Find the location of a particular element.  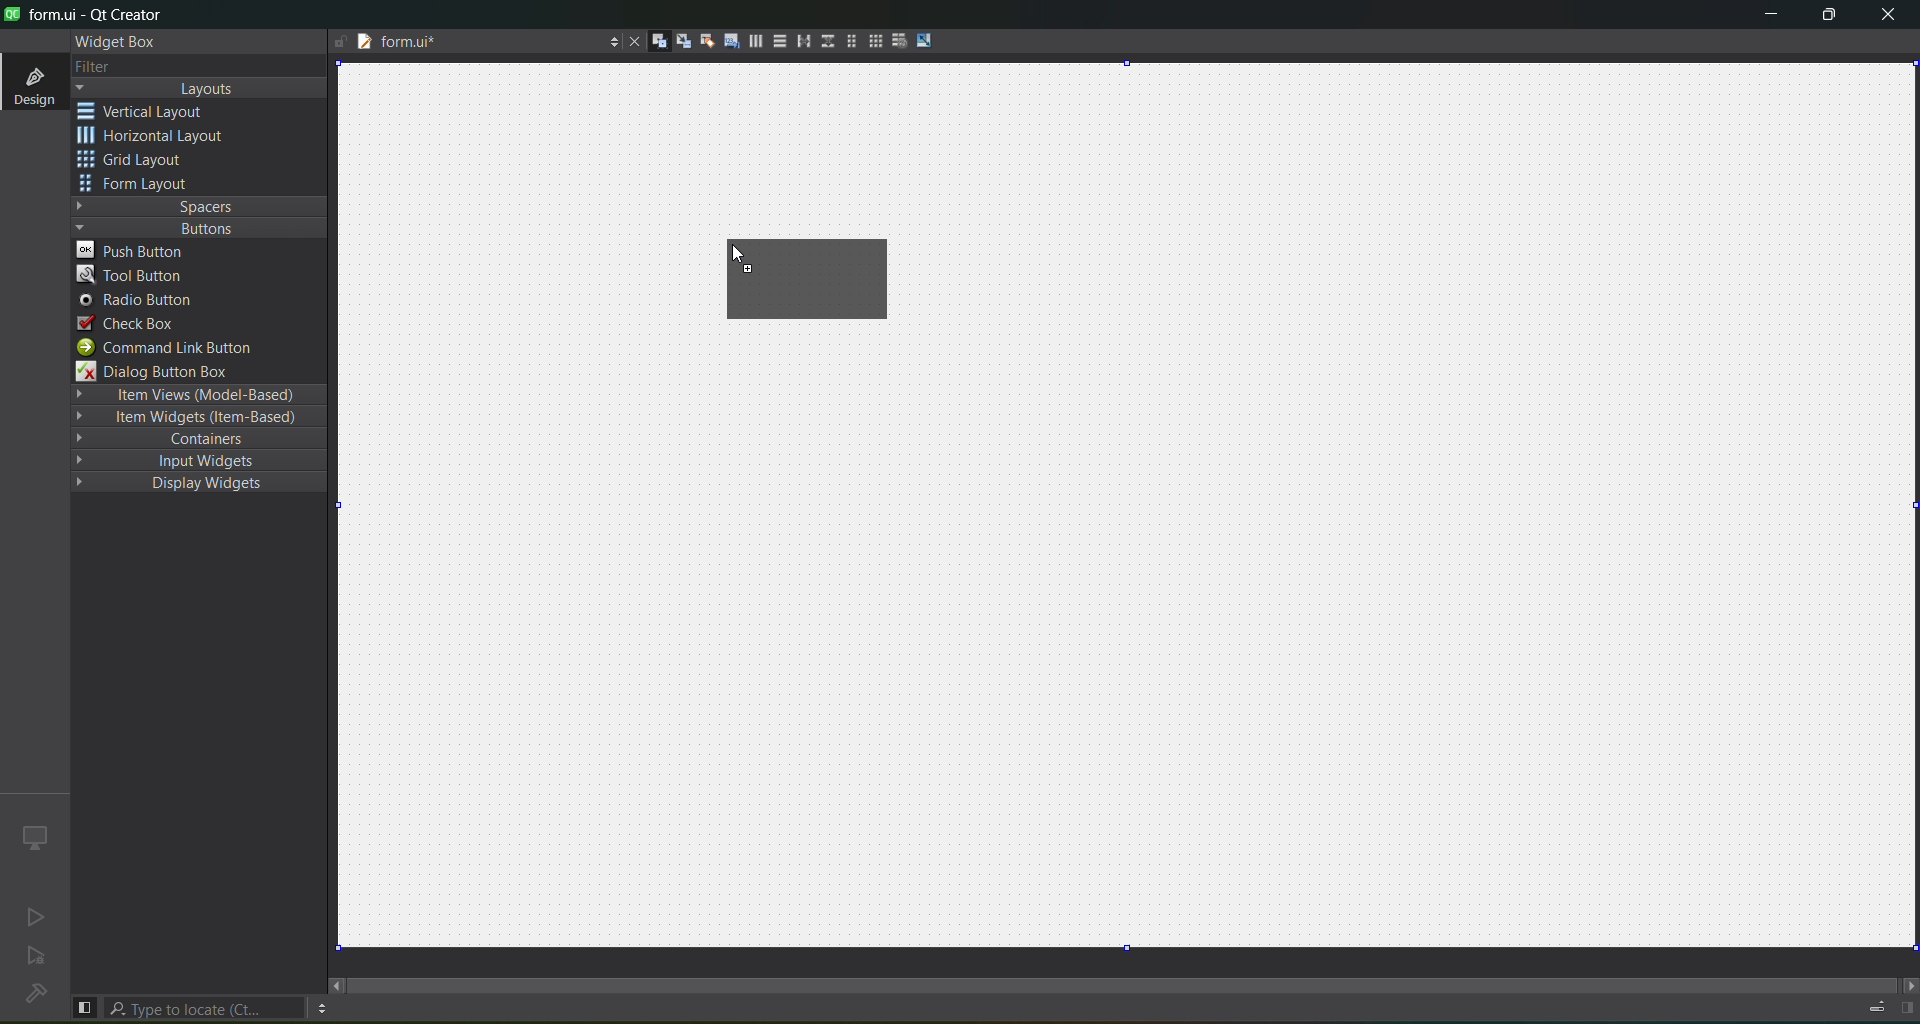

move left is located at coordinates (337, 985).